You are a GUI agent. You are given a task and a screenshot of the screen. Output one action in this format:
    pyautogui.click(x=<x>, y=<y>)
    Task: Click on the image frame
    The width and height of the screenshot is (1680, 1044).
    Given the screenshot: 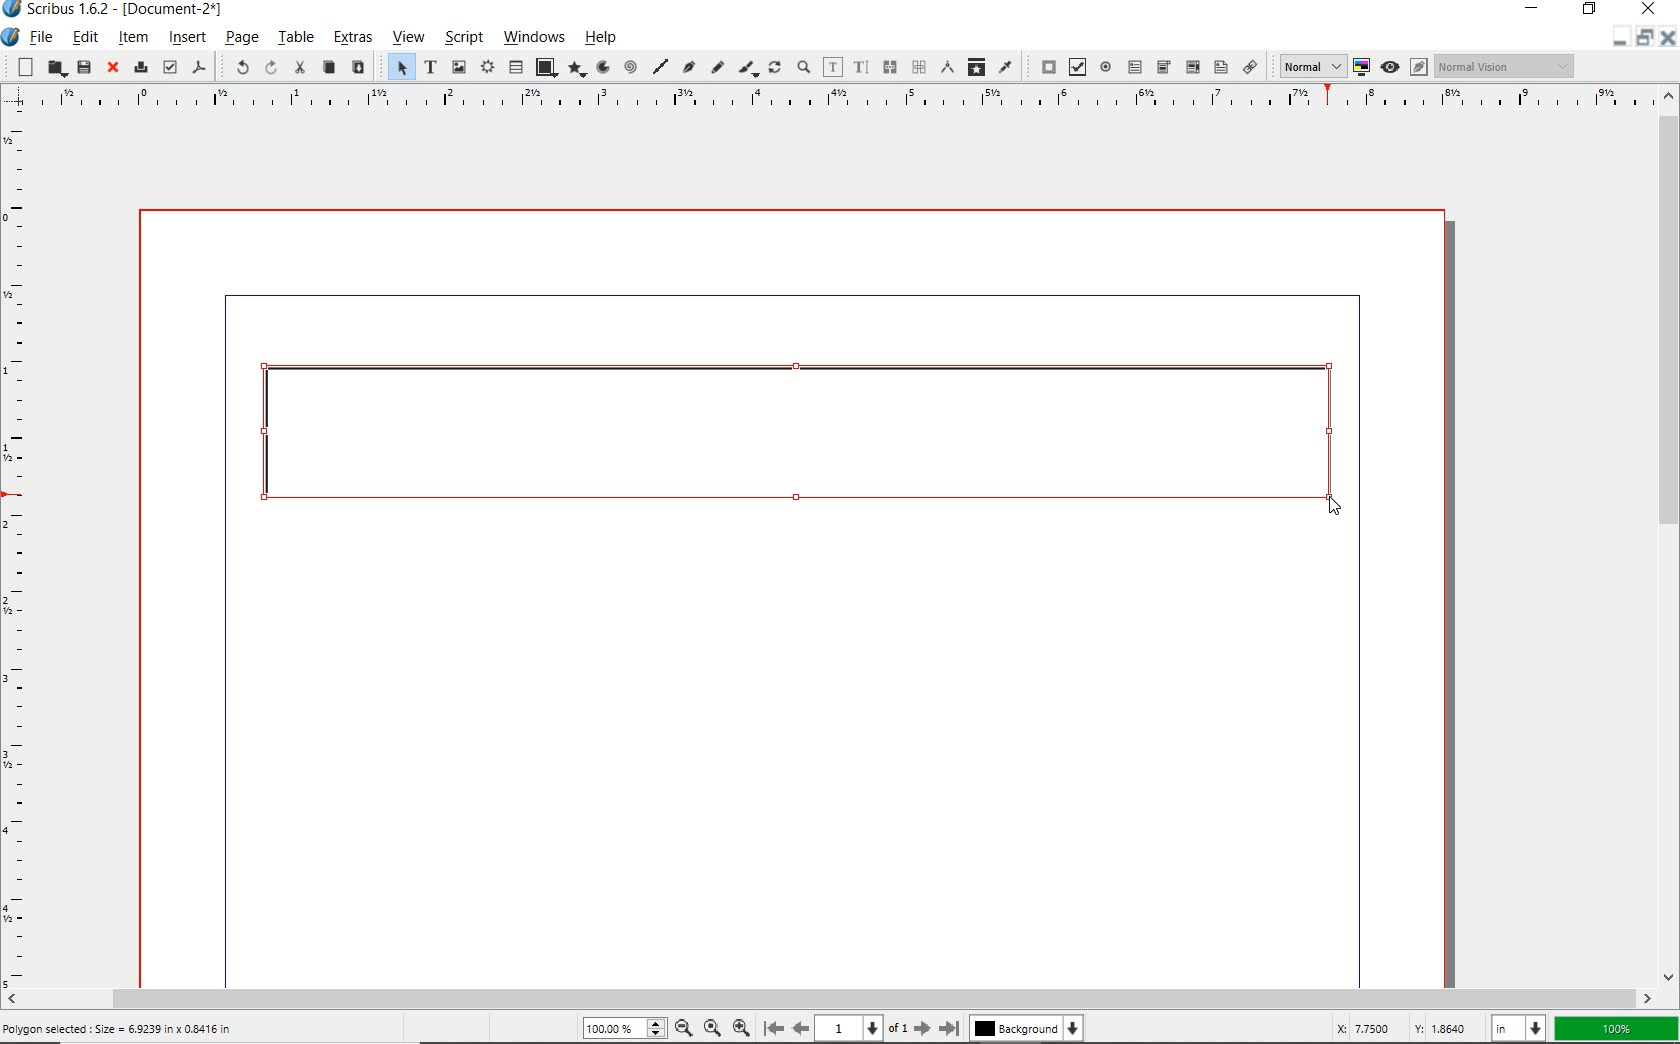 What is the action you would take?
    pyautogui.click(x=458, y=67)
    